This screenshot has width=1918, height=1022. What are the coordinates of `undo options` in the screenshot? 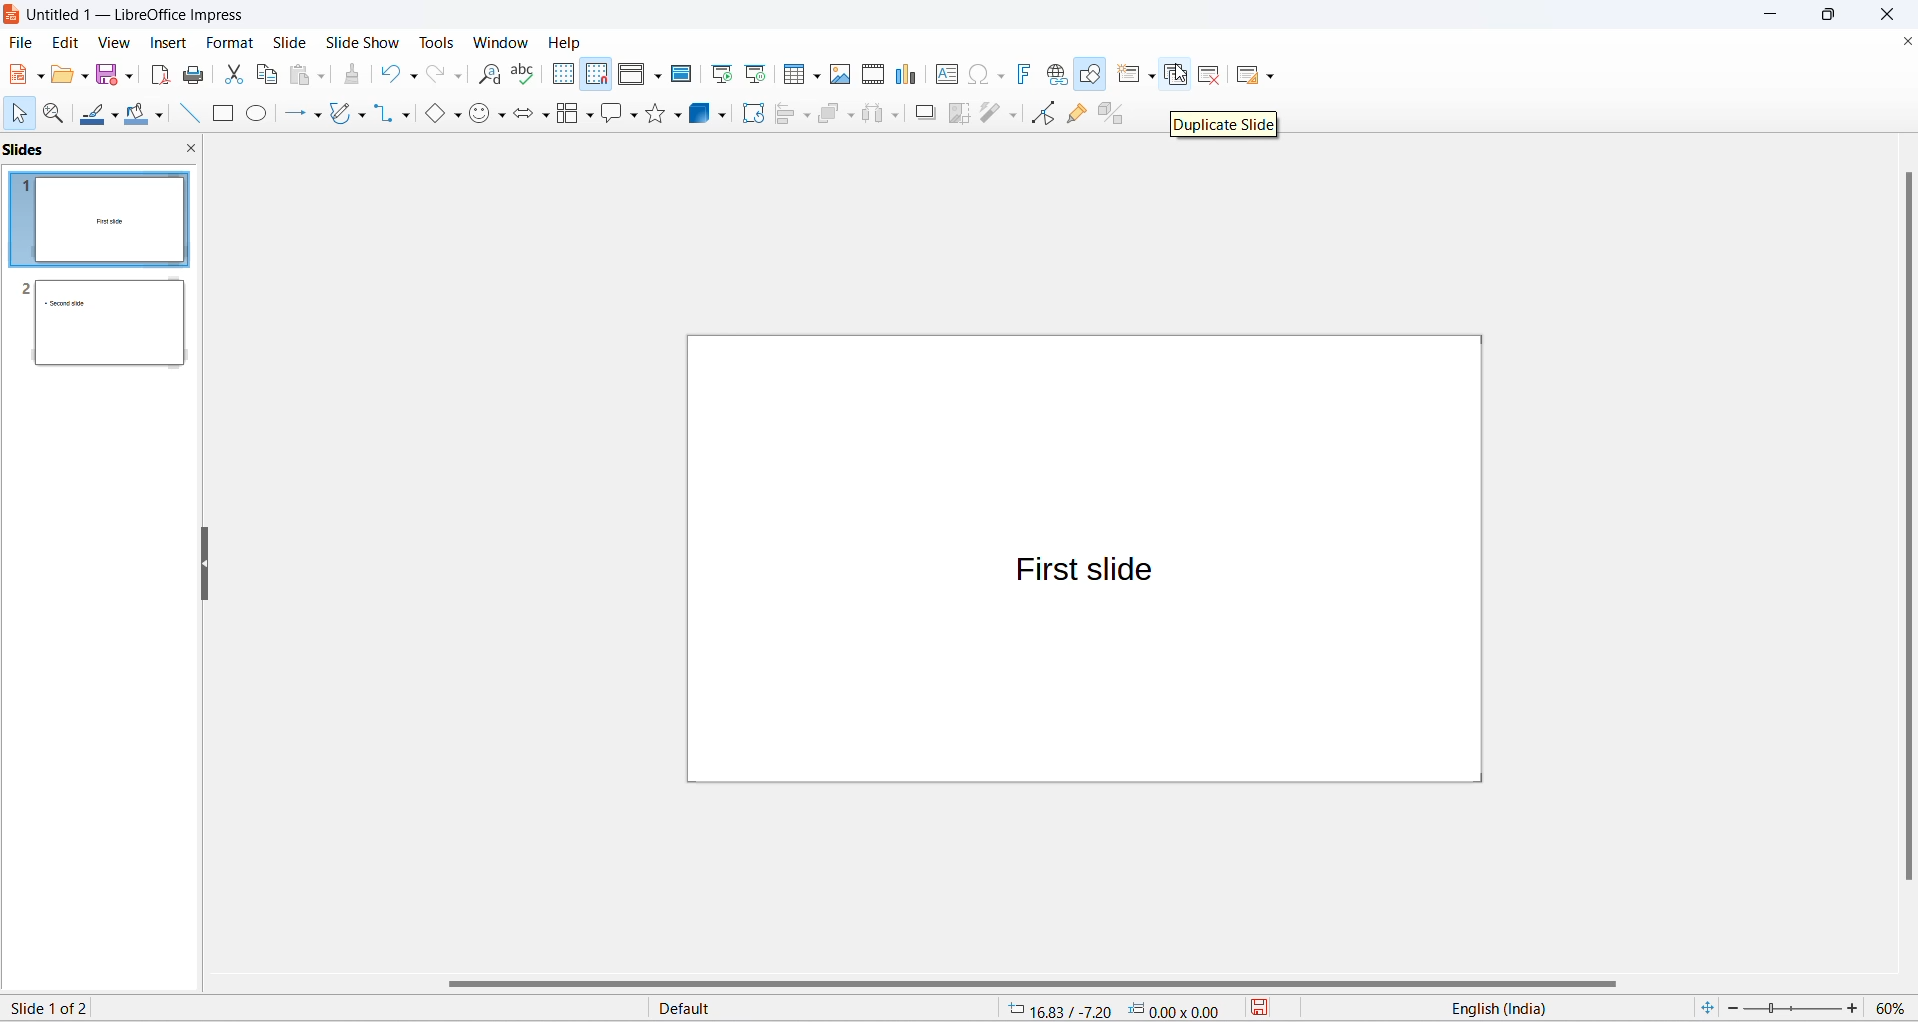 It's located at (411, 74).